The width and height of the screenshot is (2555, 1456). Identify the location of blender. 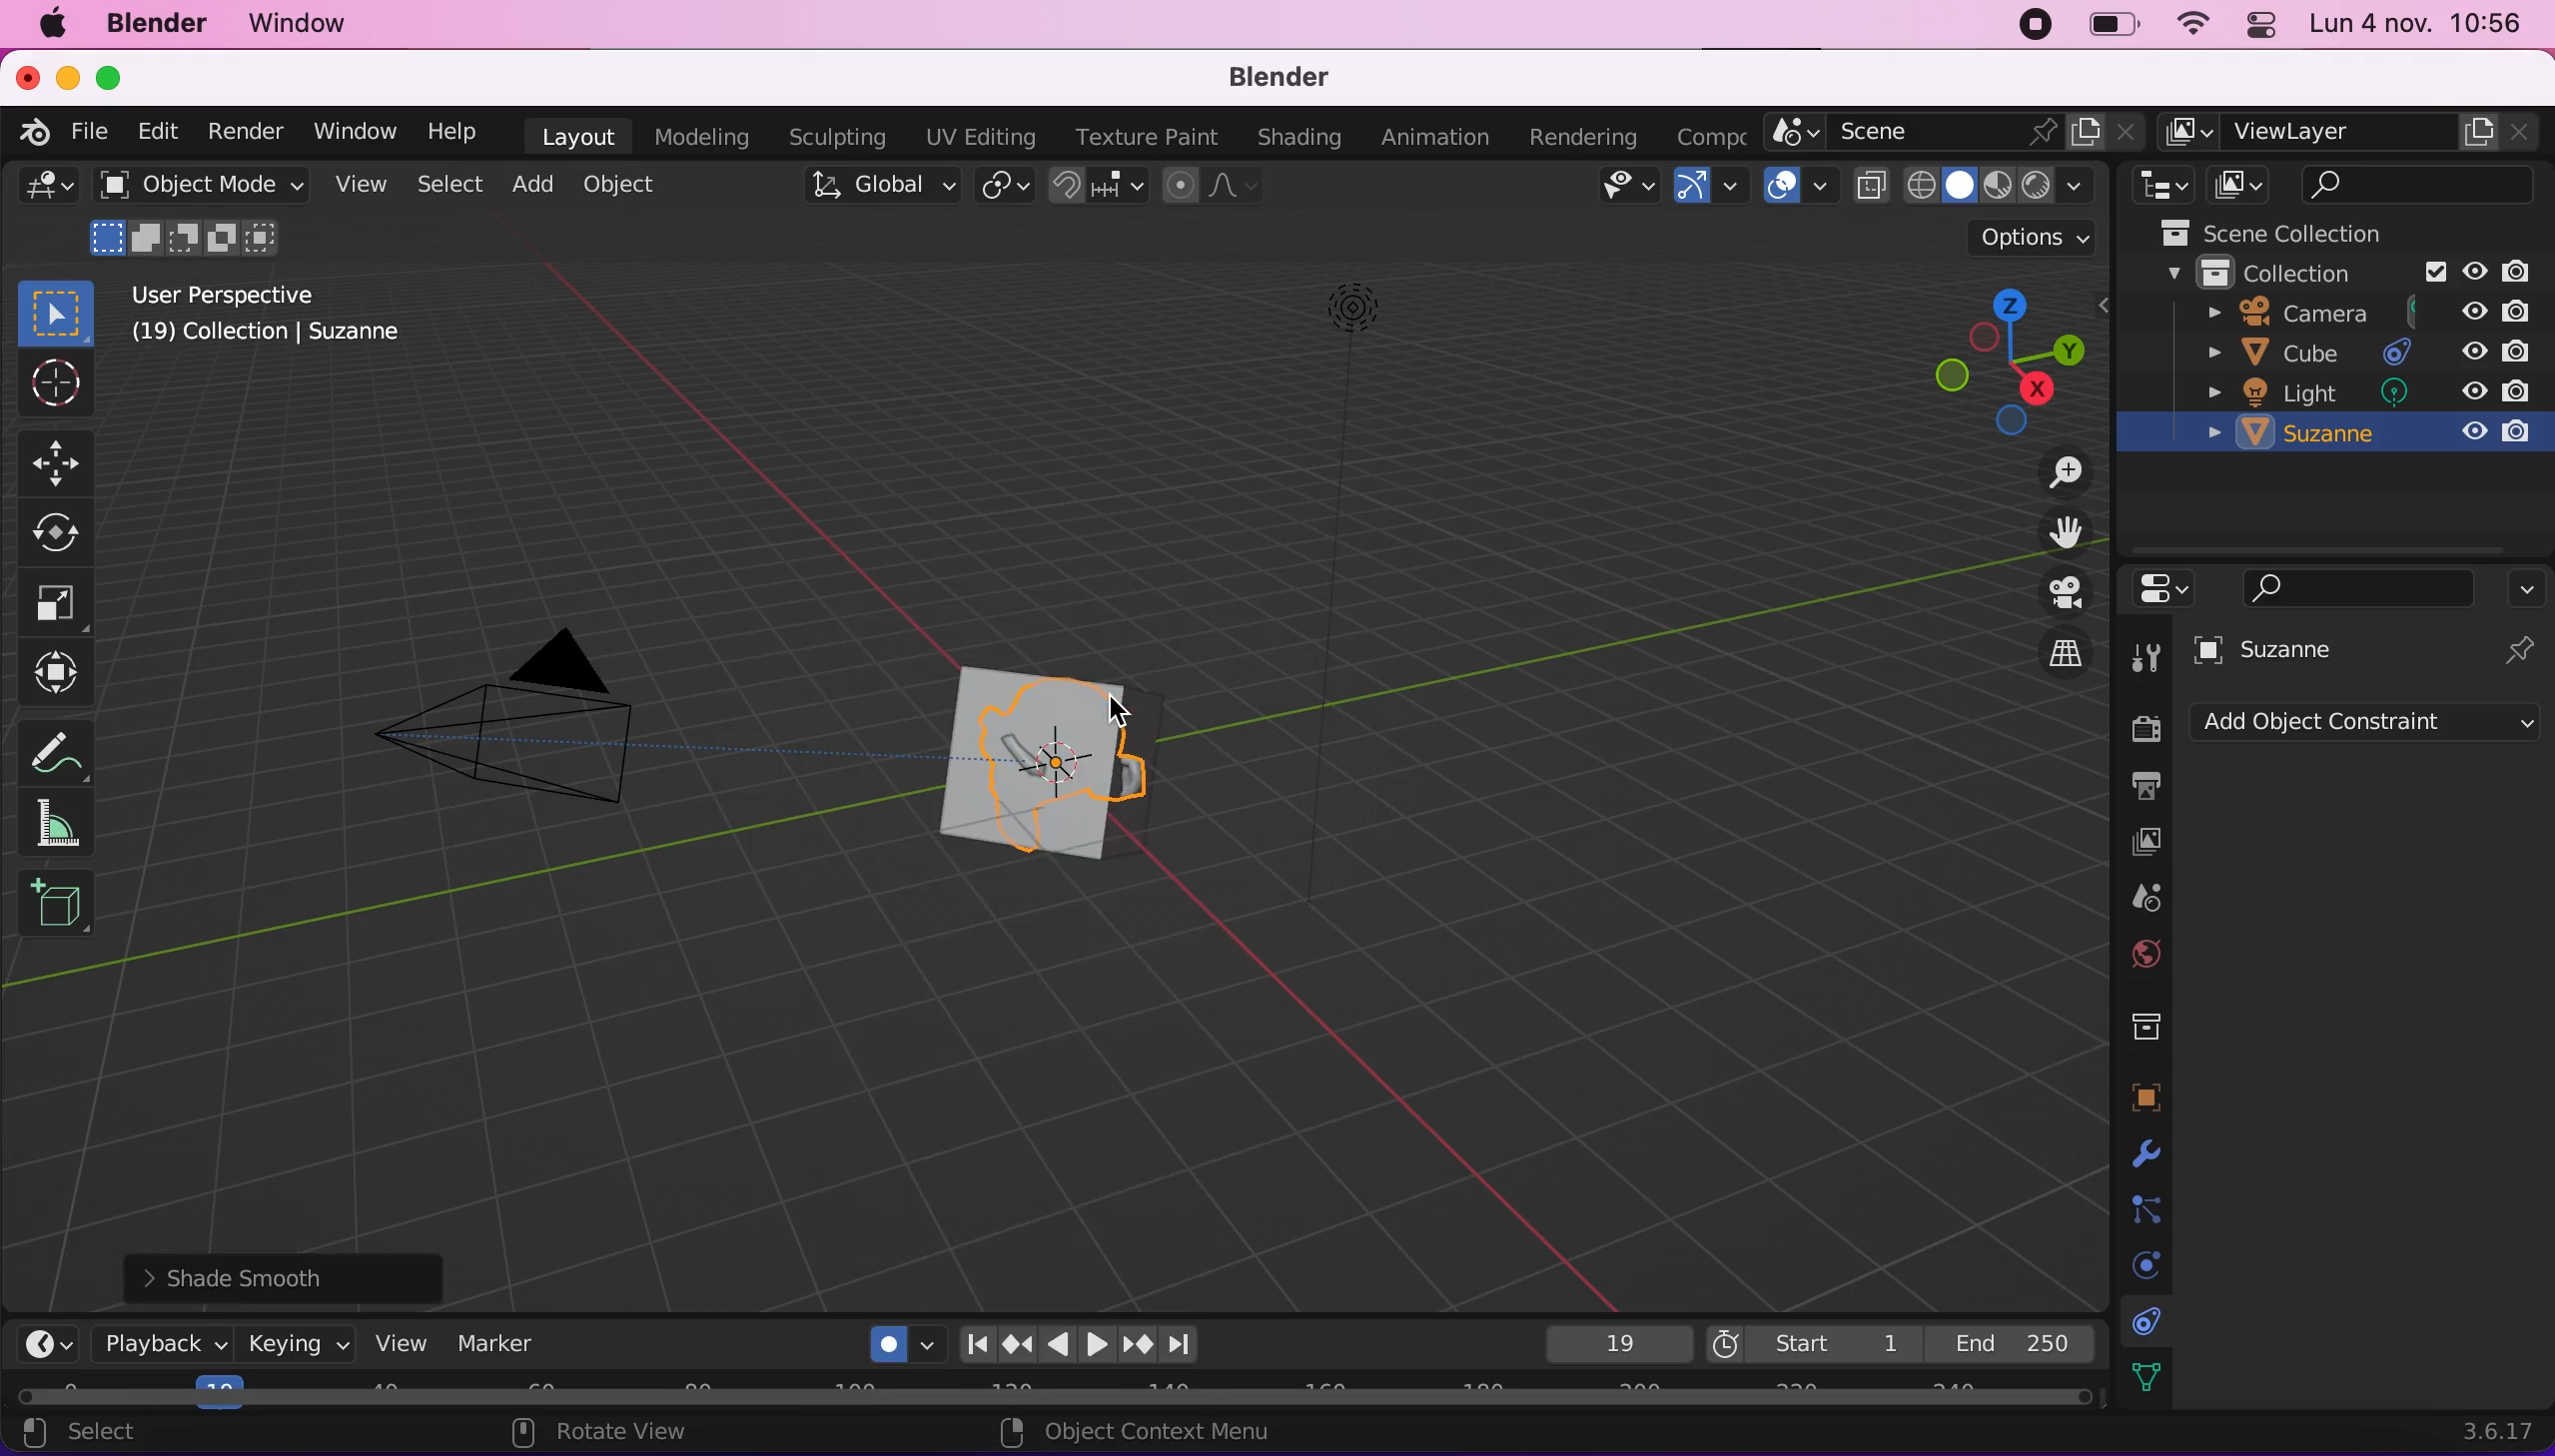
(160, 25).